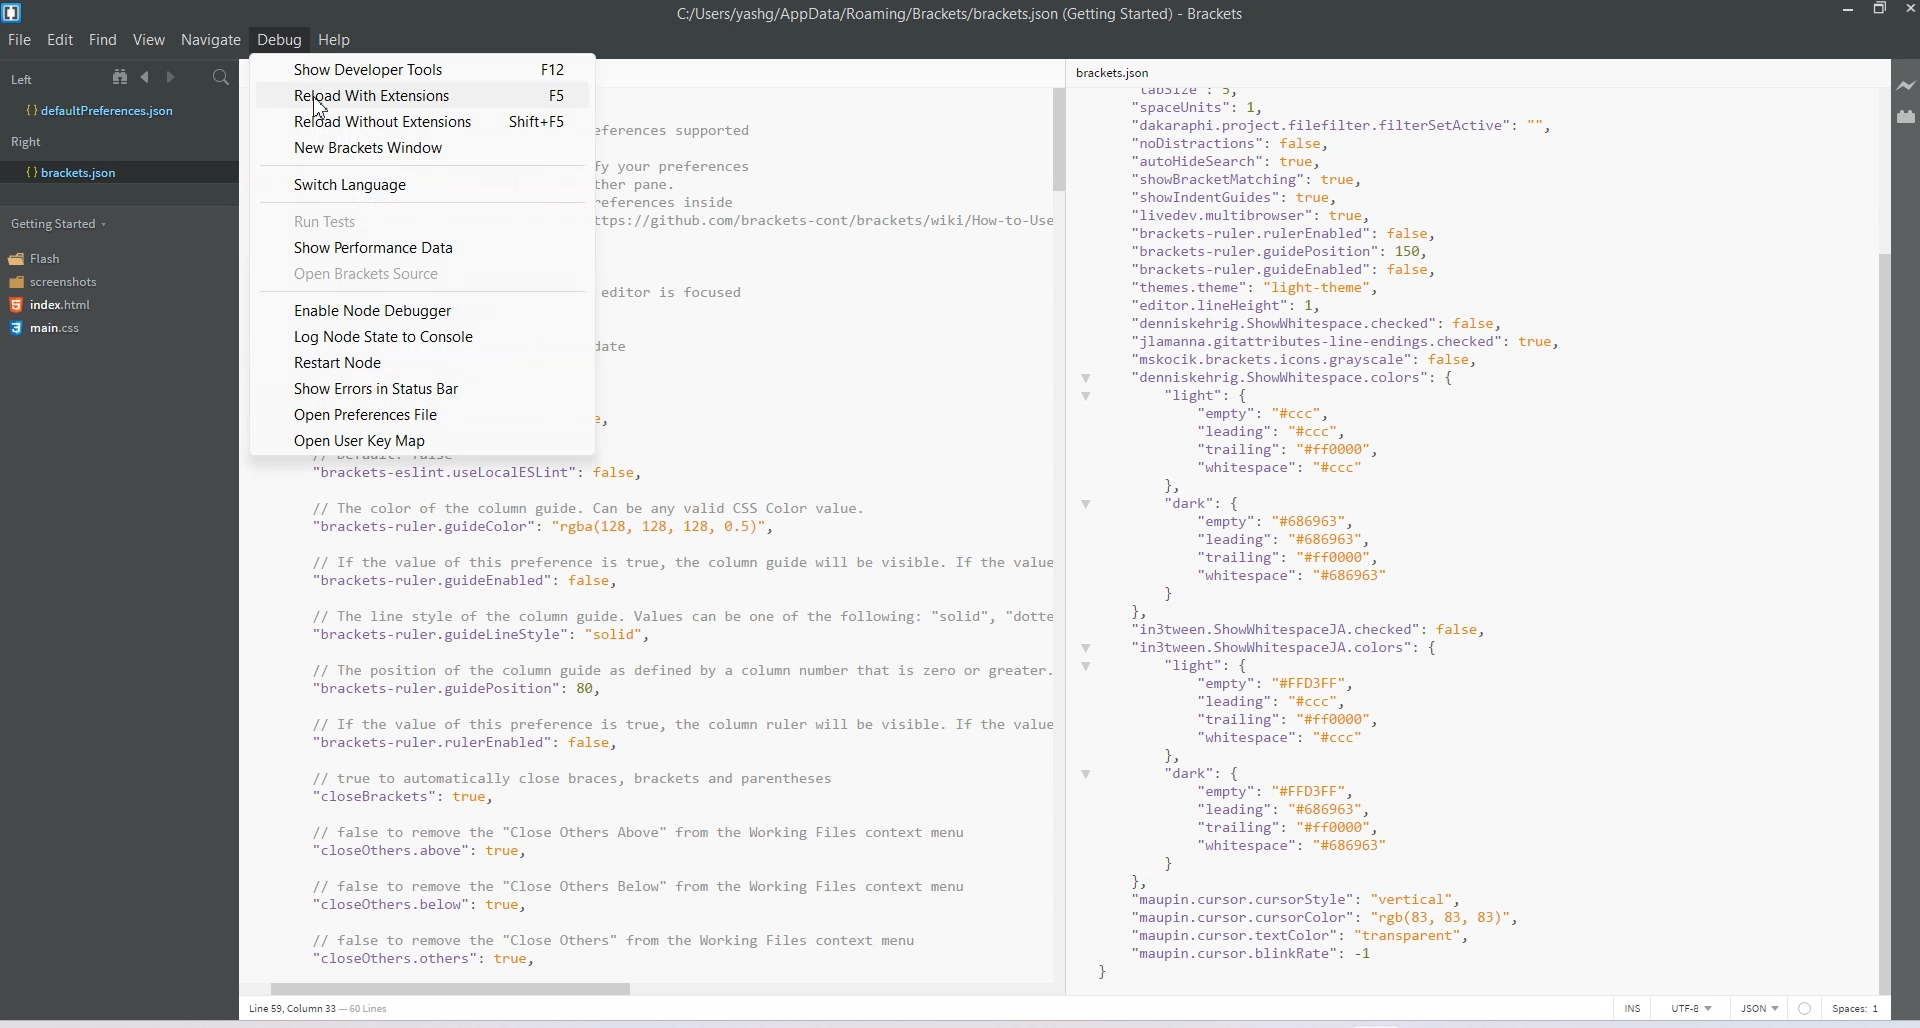 The image size is (1920, 1028). I want to click on Open User Key Map, so click(421, 441).